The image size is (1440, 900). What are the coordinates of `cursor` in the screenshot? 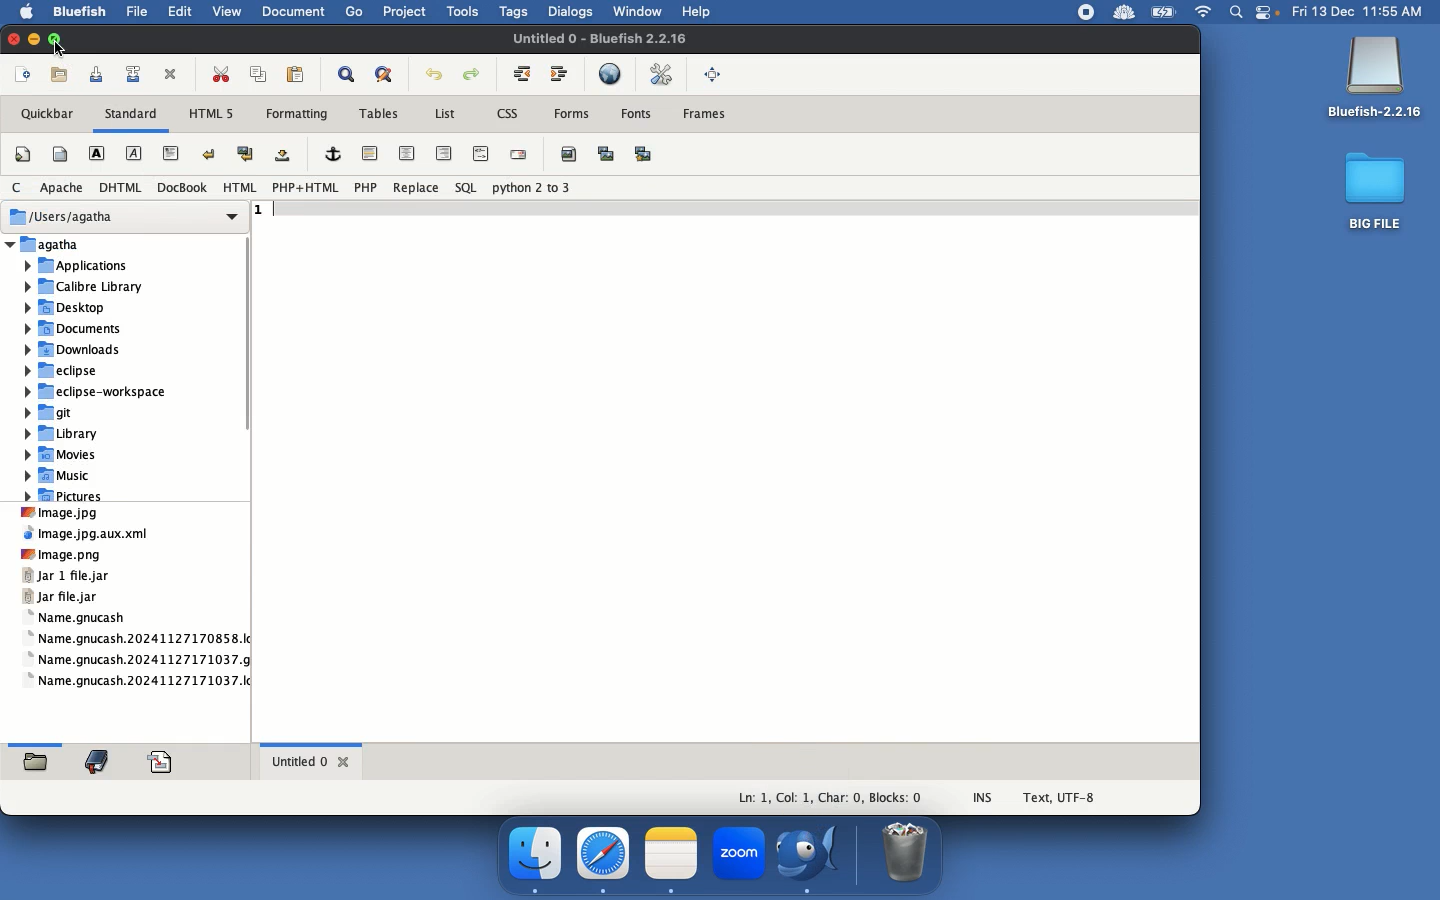 It's located at (72, 49).